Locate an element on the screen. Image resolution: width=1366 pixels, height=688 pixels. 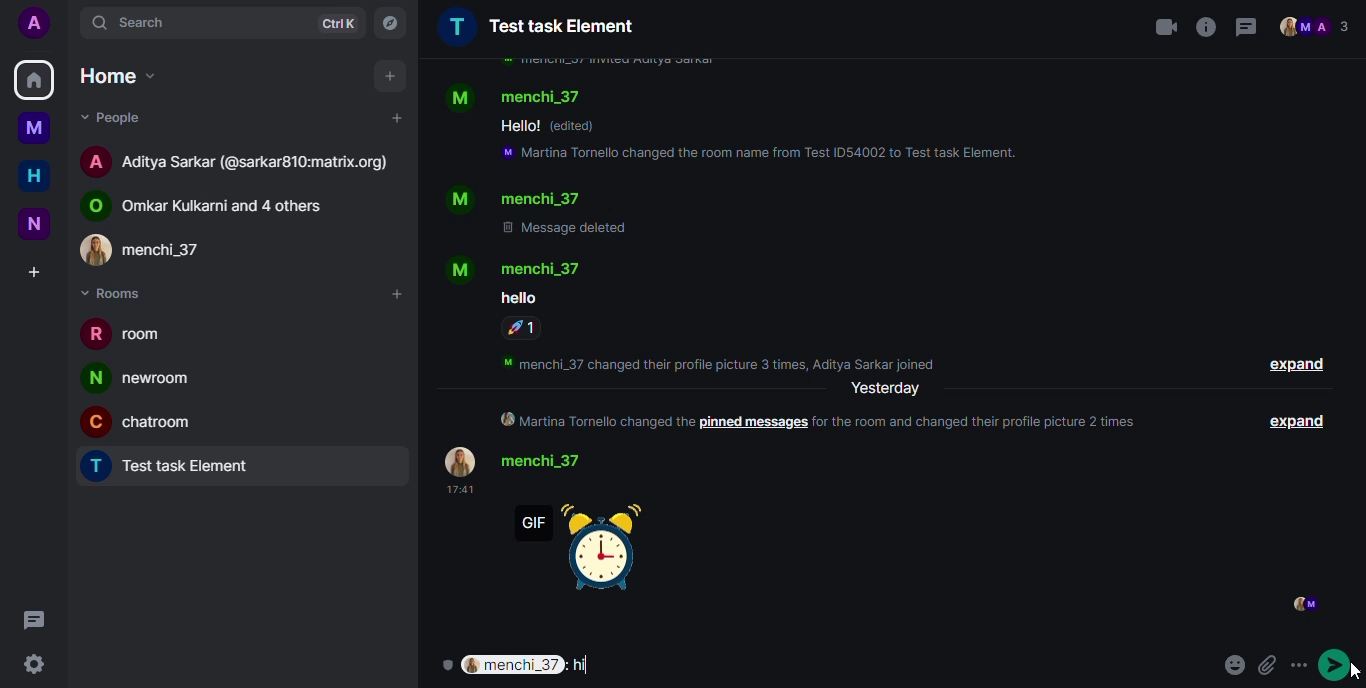
edited is located at coordinates (577, 126).